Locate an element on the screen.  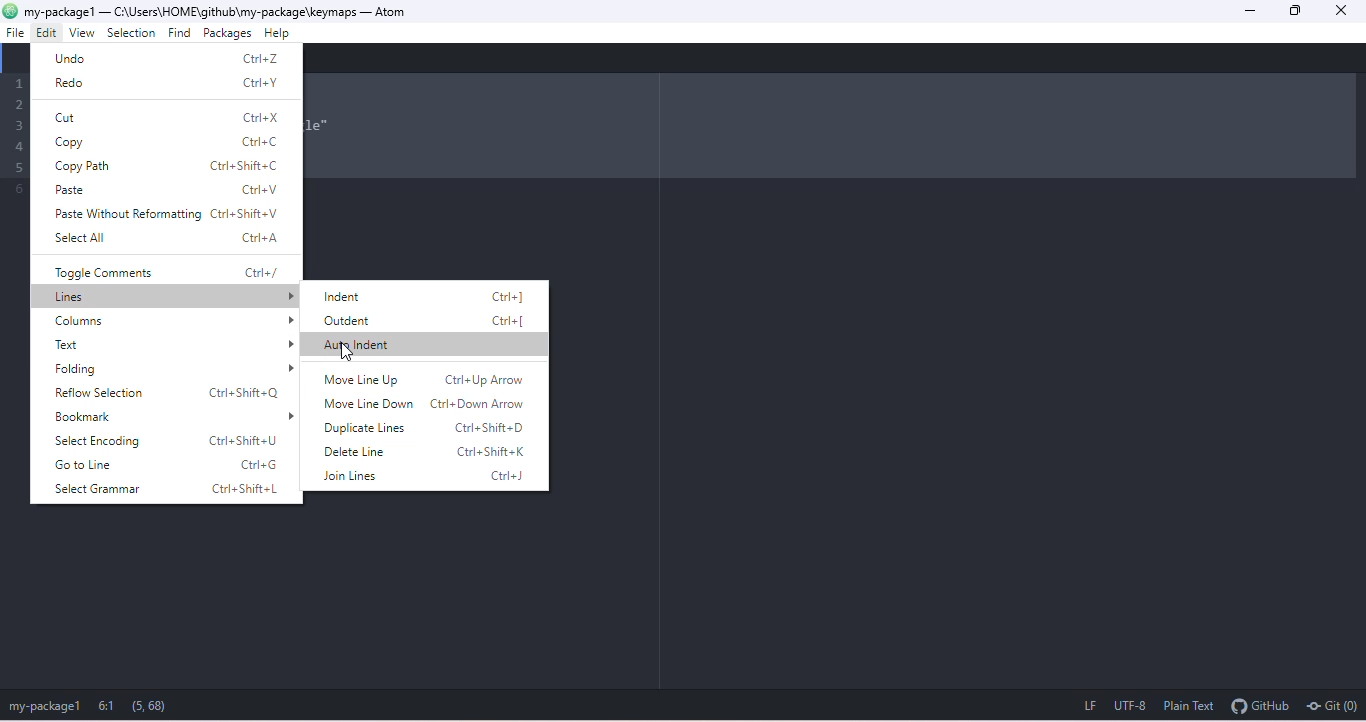
maximize is located at coordinates (1300, 10).